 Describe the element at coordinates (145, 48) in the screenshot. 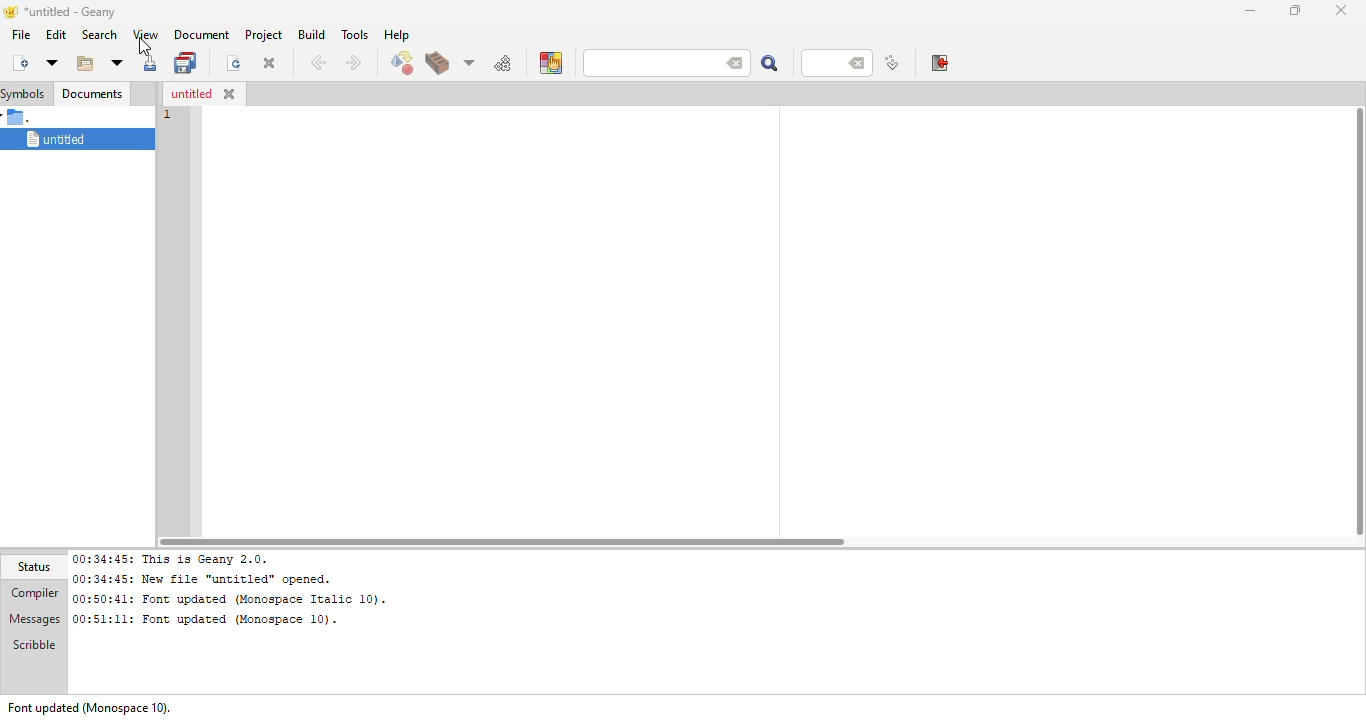

I see `cursor` at that location.